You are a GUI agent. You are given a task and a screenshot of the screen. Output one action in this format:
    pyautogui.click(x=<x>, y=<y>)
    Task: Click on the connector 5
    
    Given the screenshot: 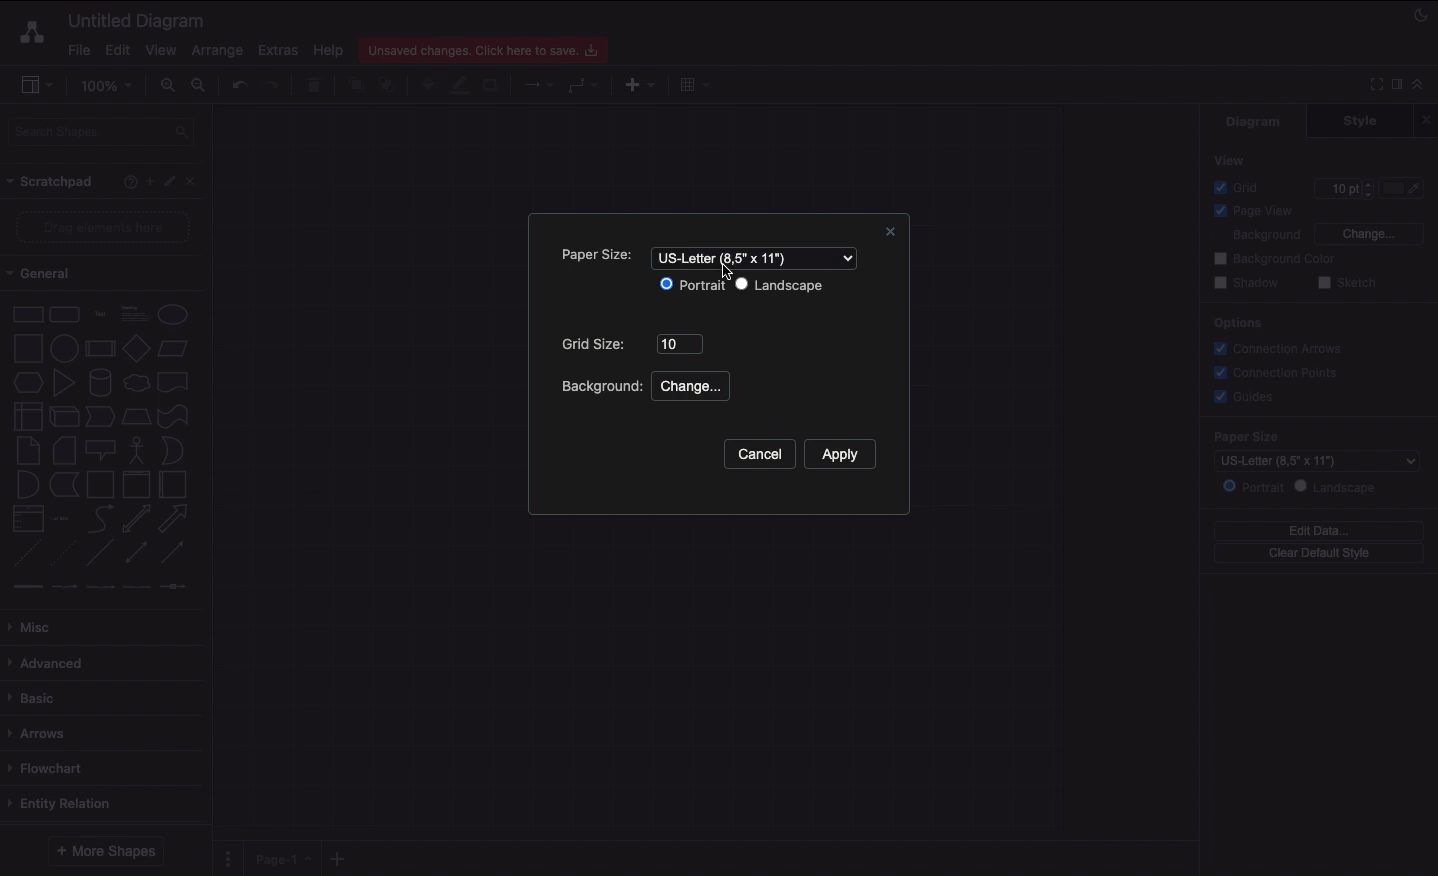 What is the action you would take?
    pyautogui.click(x=175, y=586)
    